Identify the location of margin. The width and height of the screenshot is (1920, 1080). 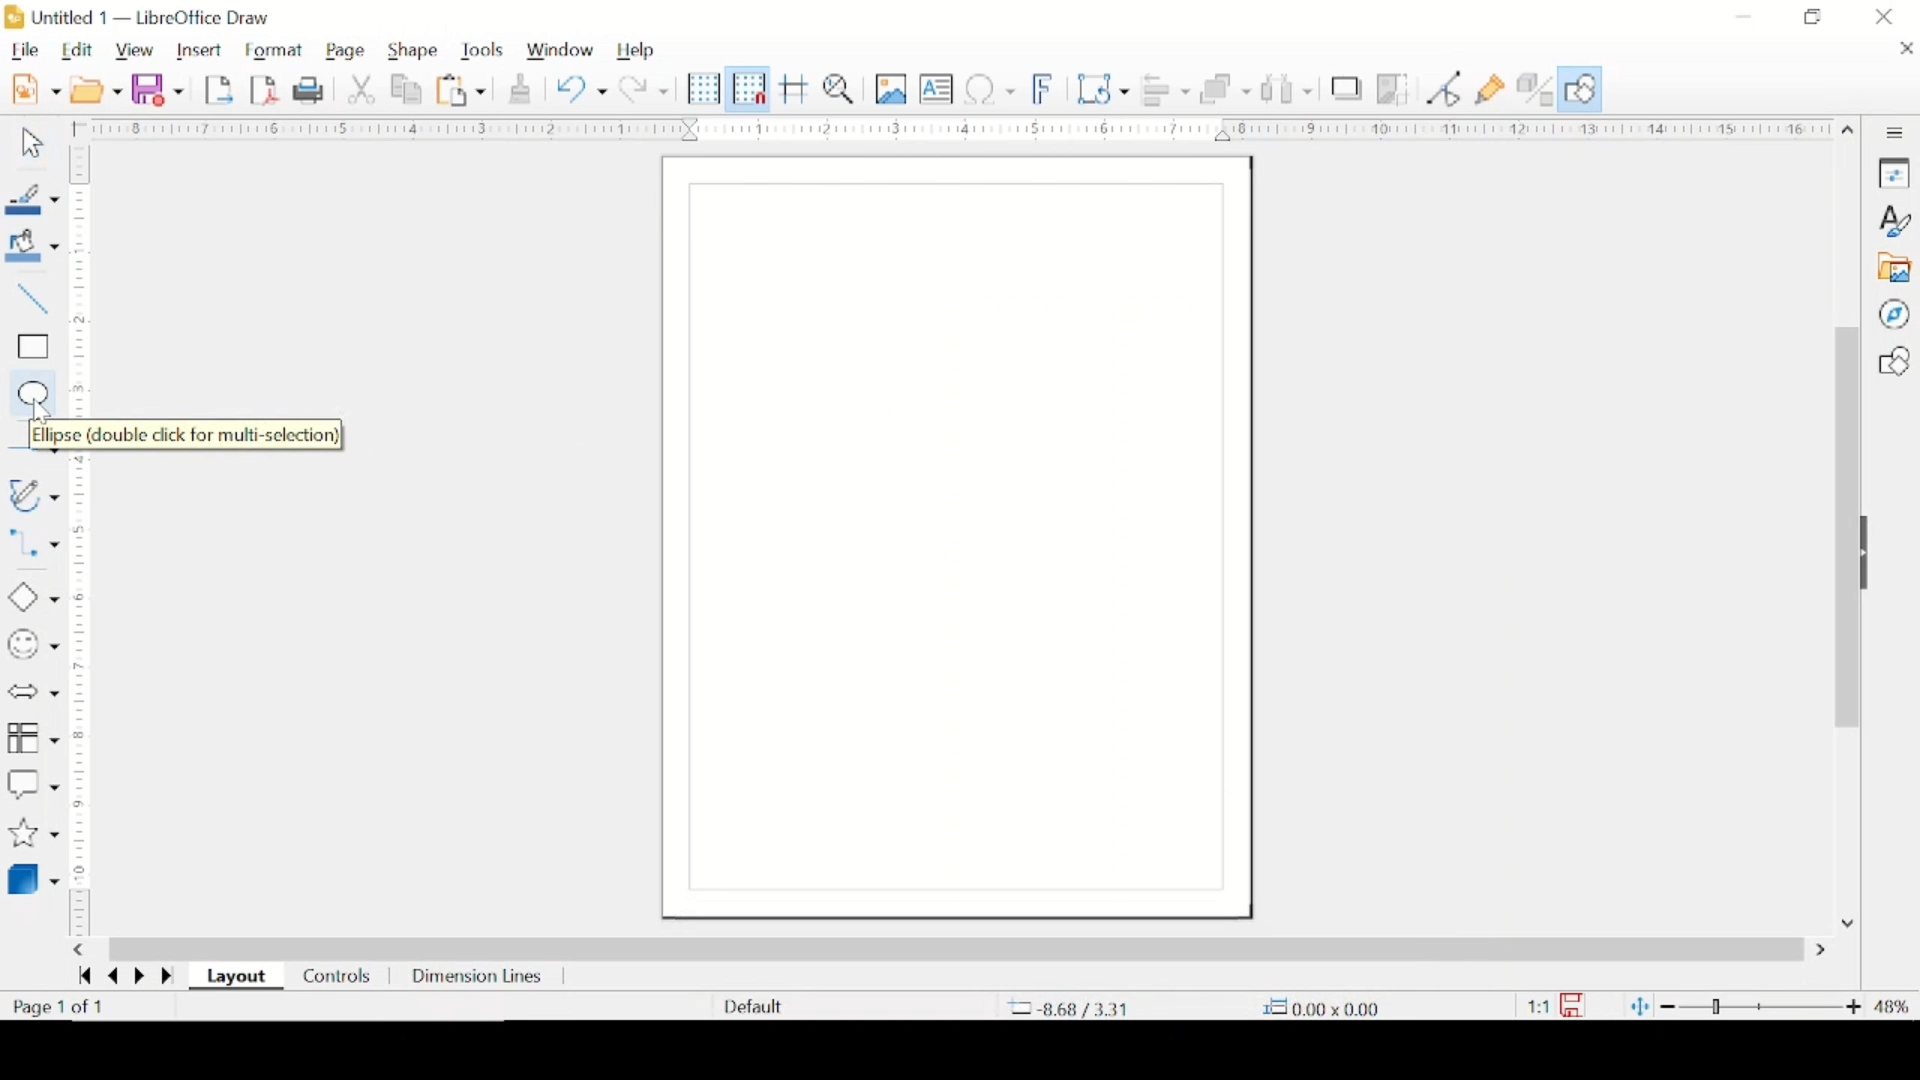
(963, 128).